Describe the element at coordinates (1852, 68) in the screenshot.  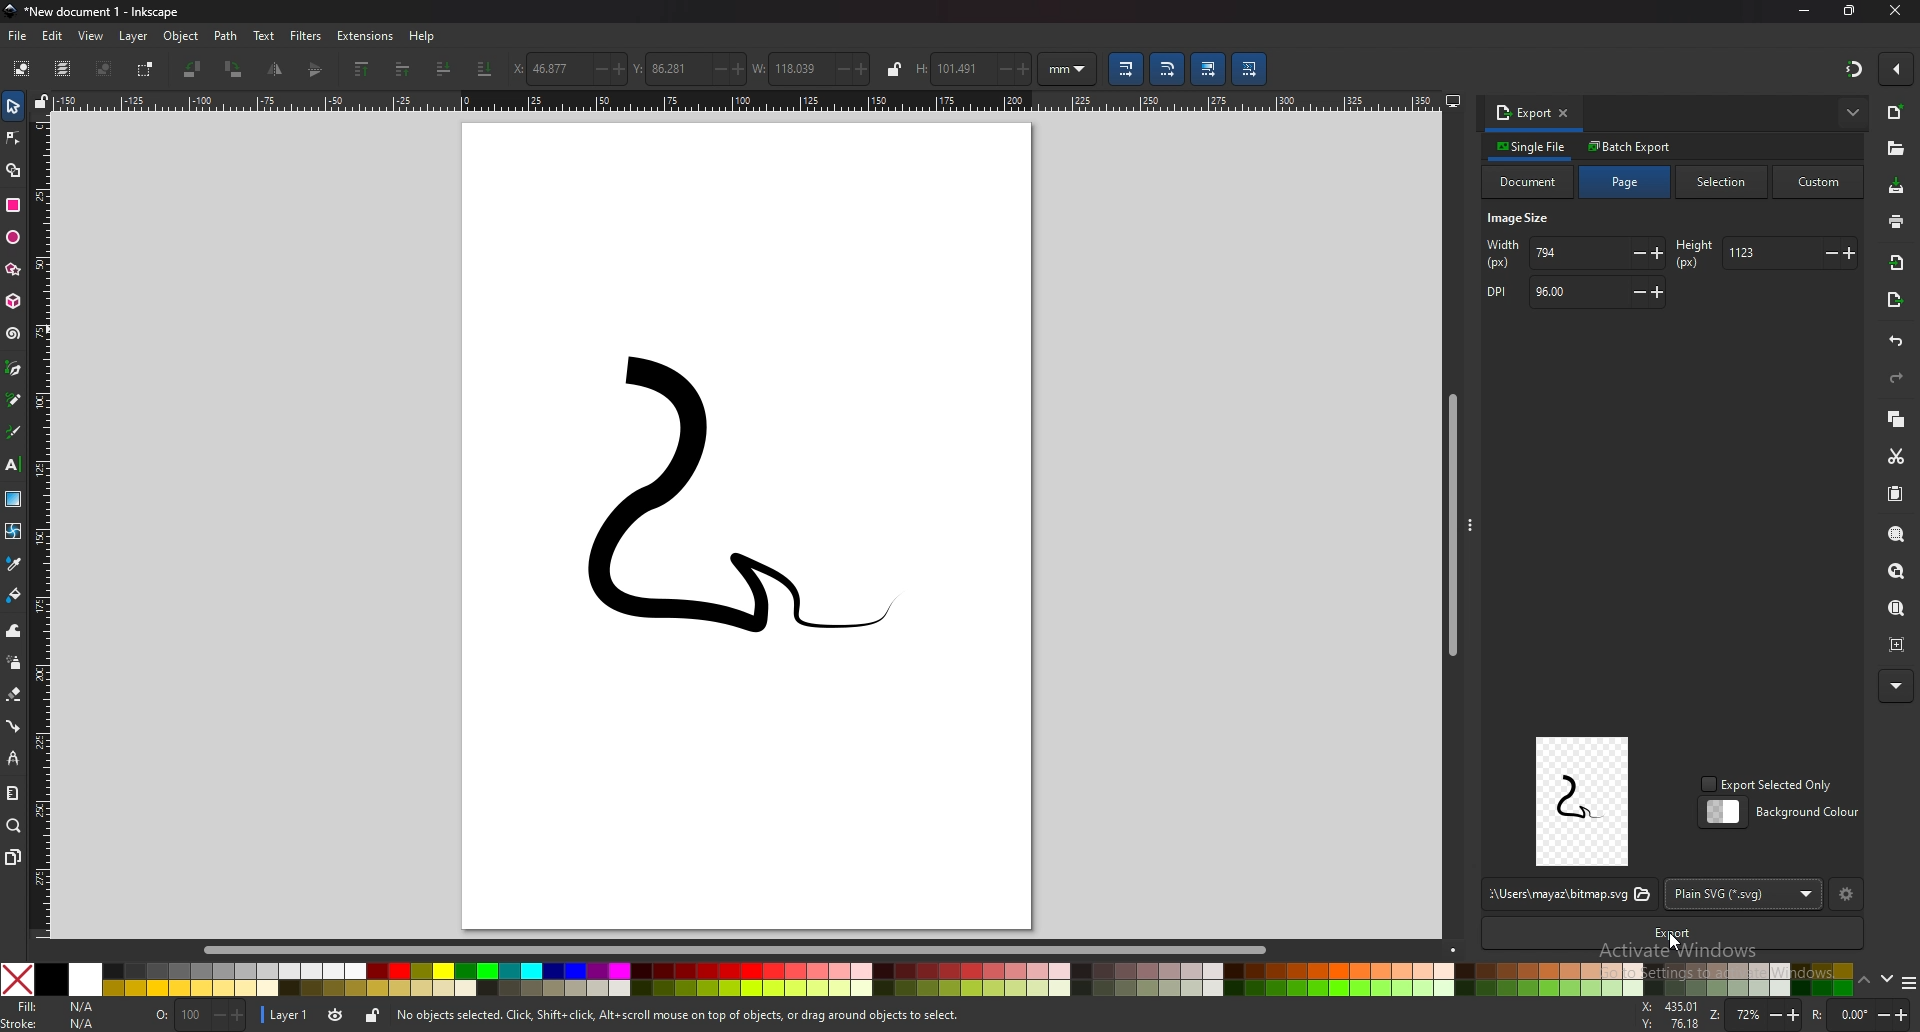
I see `snapping` at that location.